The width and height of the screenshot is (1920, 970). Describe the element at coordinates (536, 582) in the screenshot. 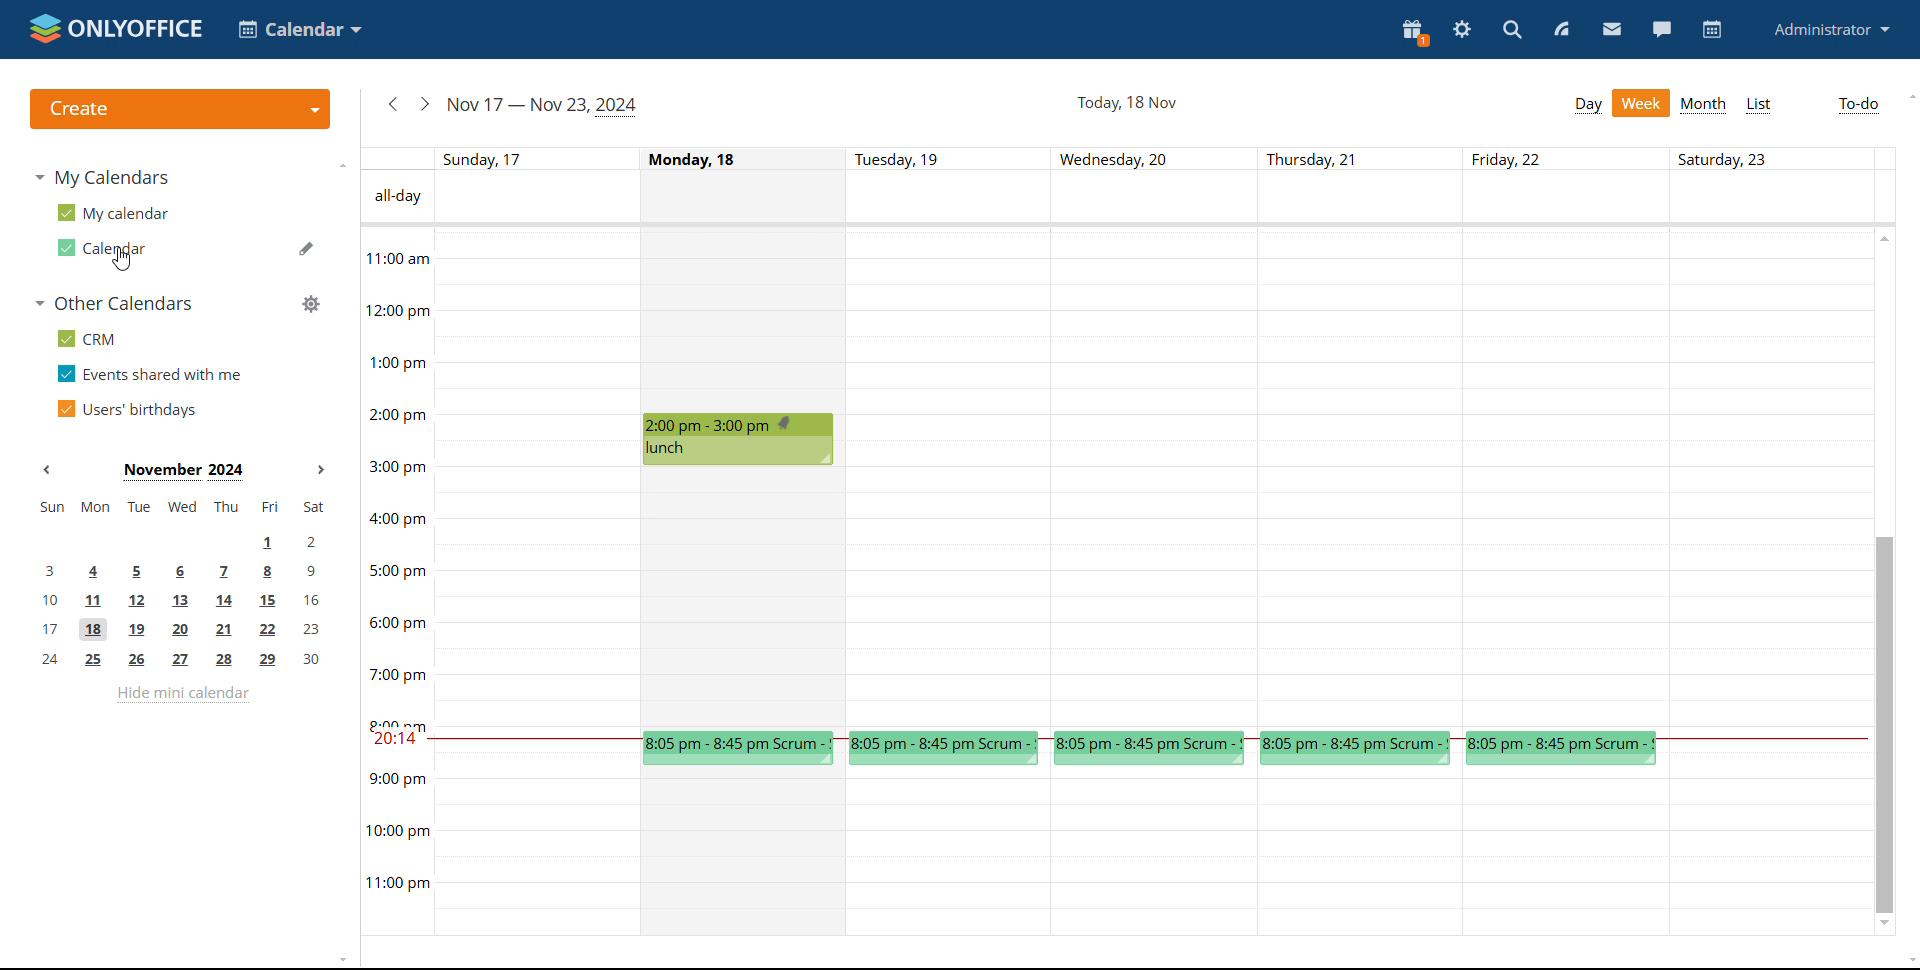

I see `Sunday` at that location.